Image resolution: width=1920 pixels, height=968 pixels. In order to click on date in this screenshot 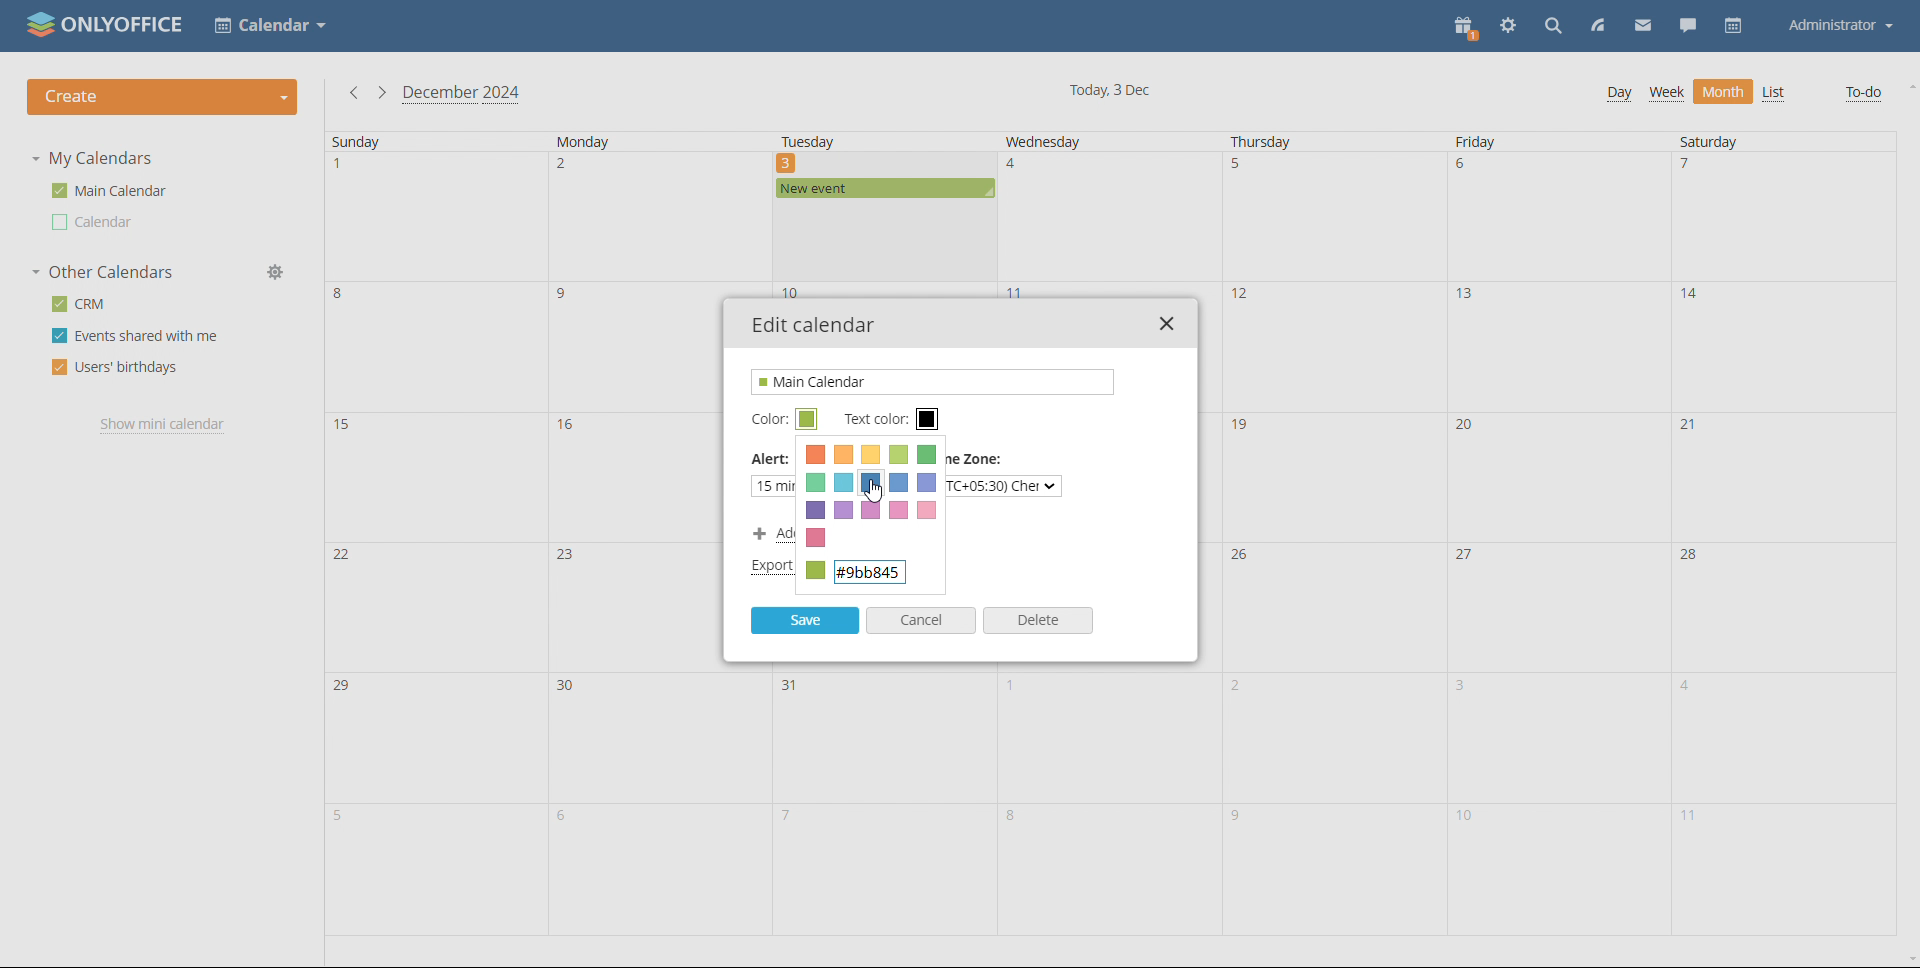, I will do `click(1784, 346)`.